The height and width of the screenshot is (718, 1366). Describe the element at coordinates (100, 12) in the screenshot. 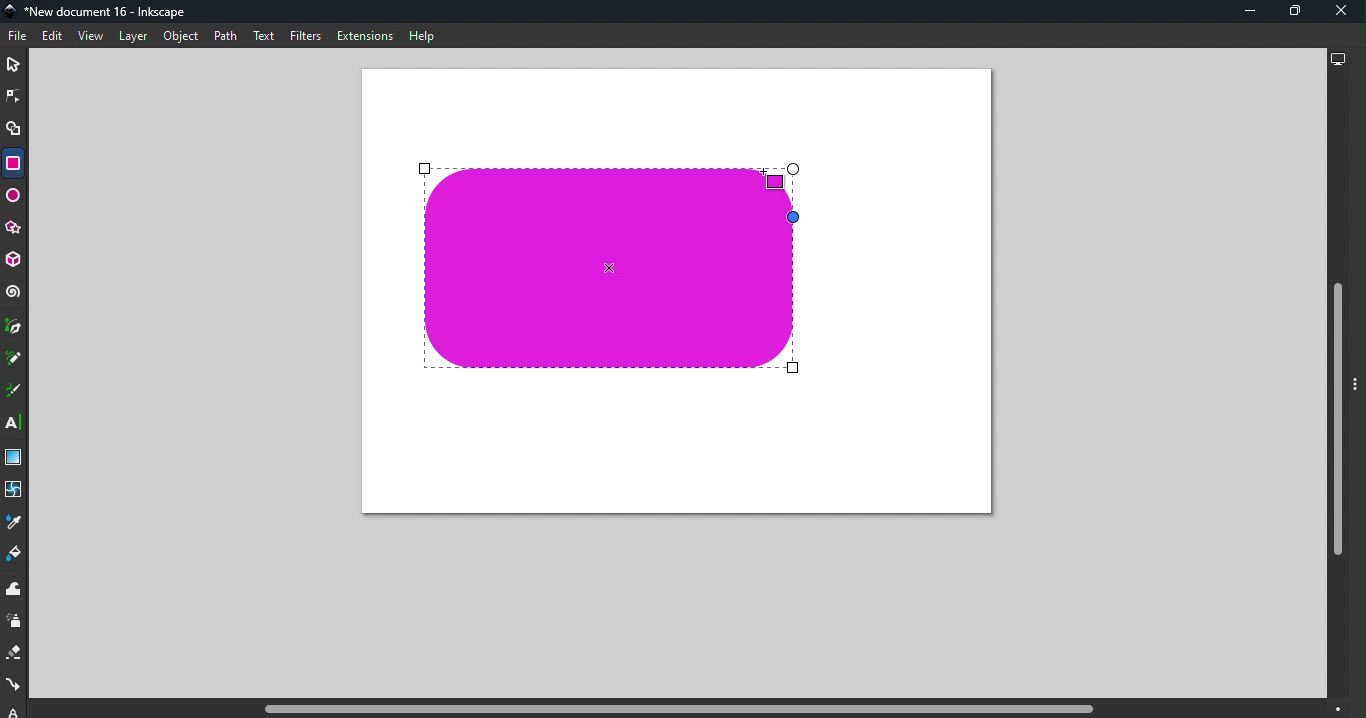

I see `Document name` at that location.